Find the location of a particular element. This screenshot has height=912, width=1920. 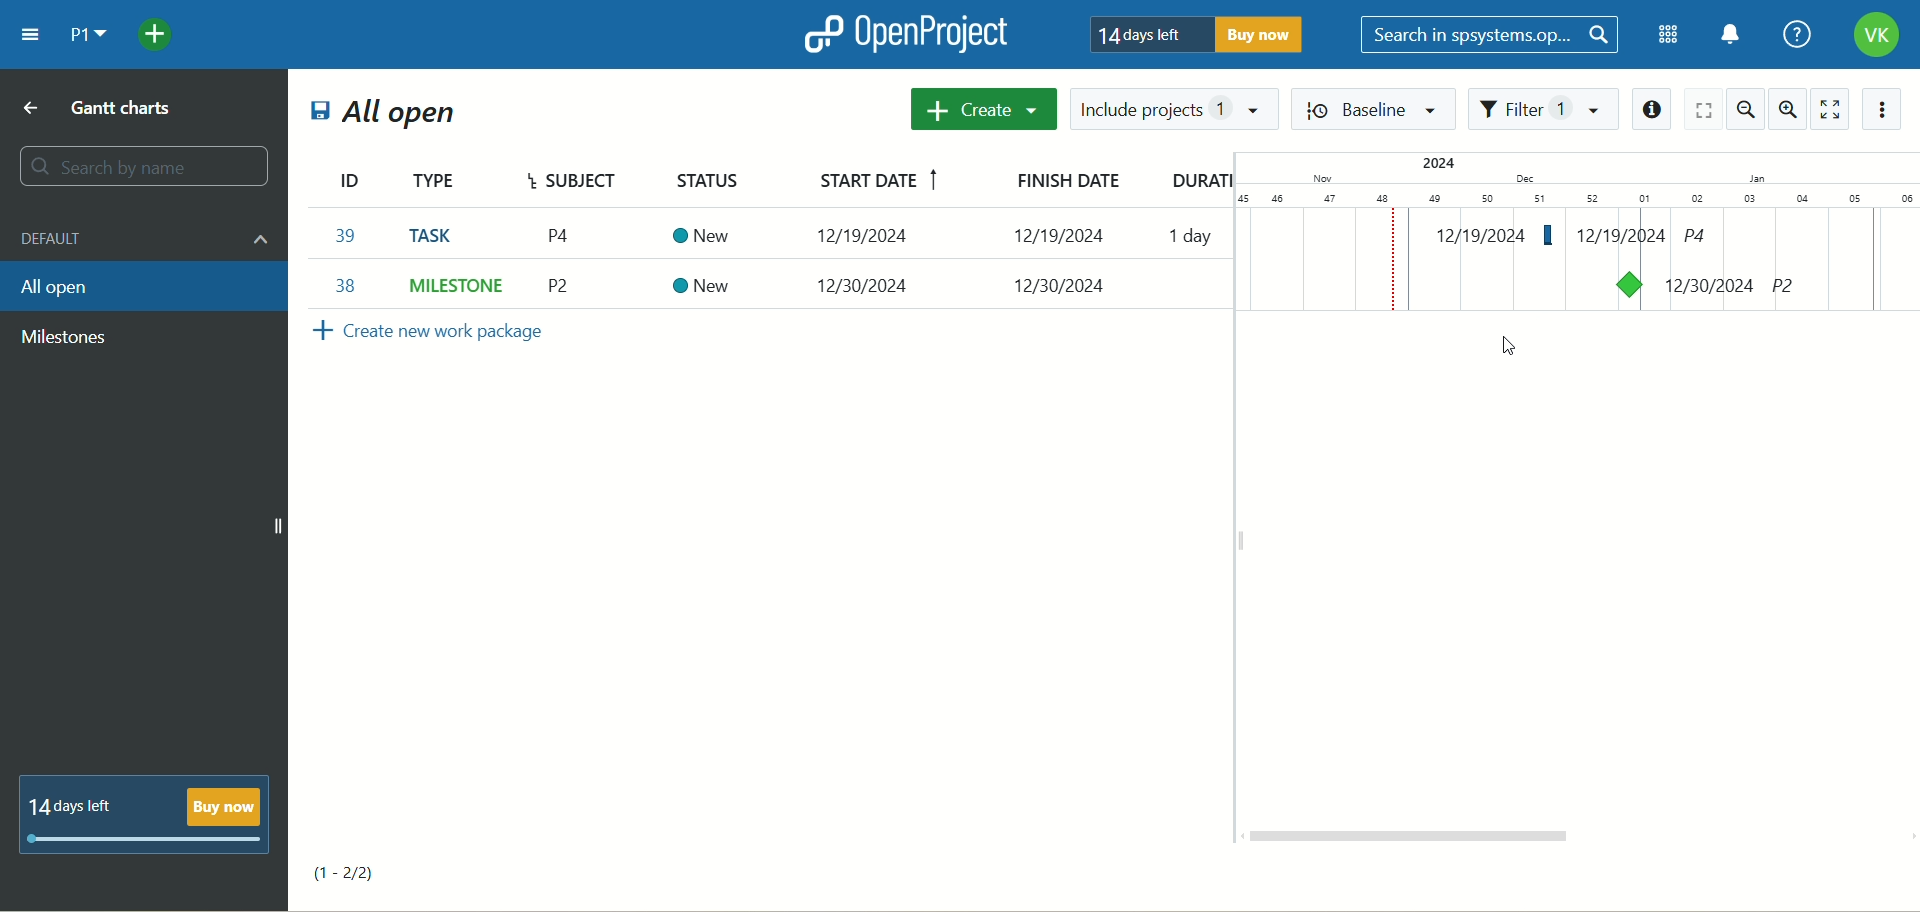

P2 is located at coordinates (565, 236).